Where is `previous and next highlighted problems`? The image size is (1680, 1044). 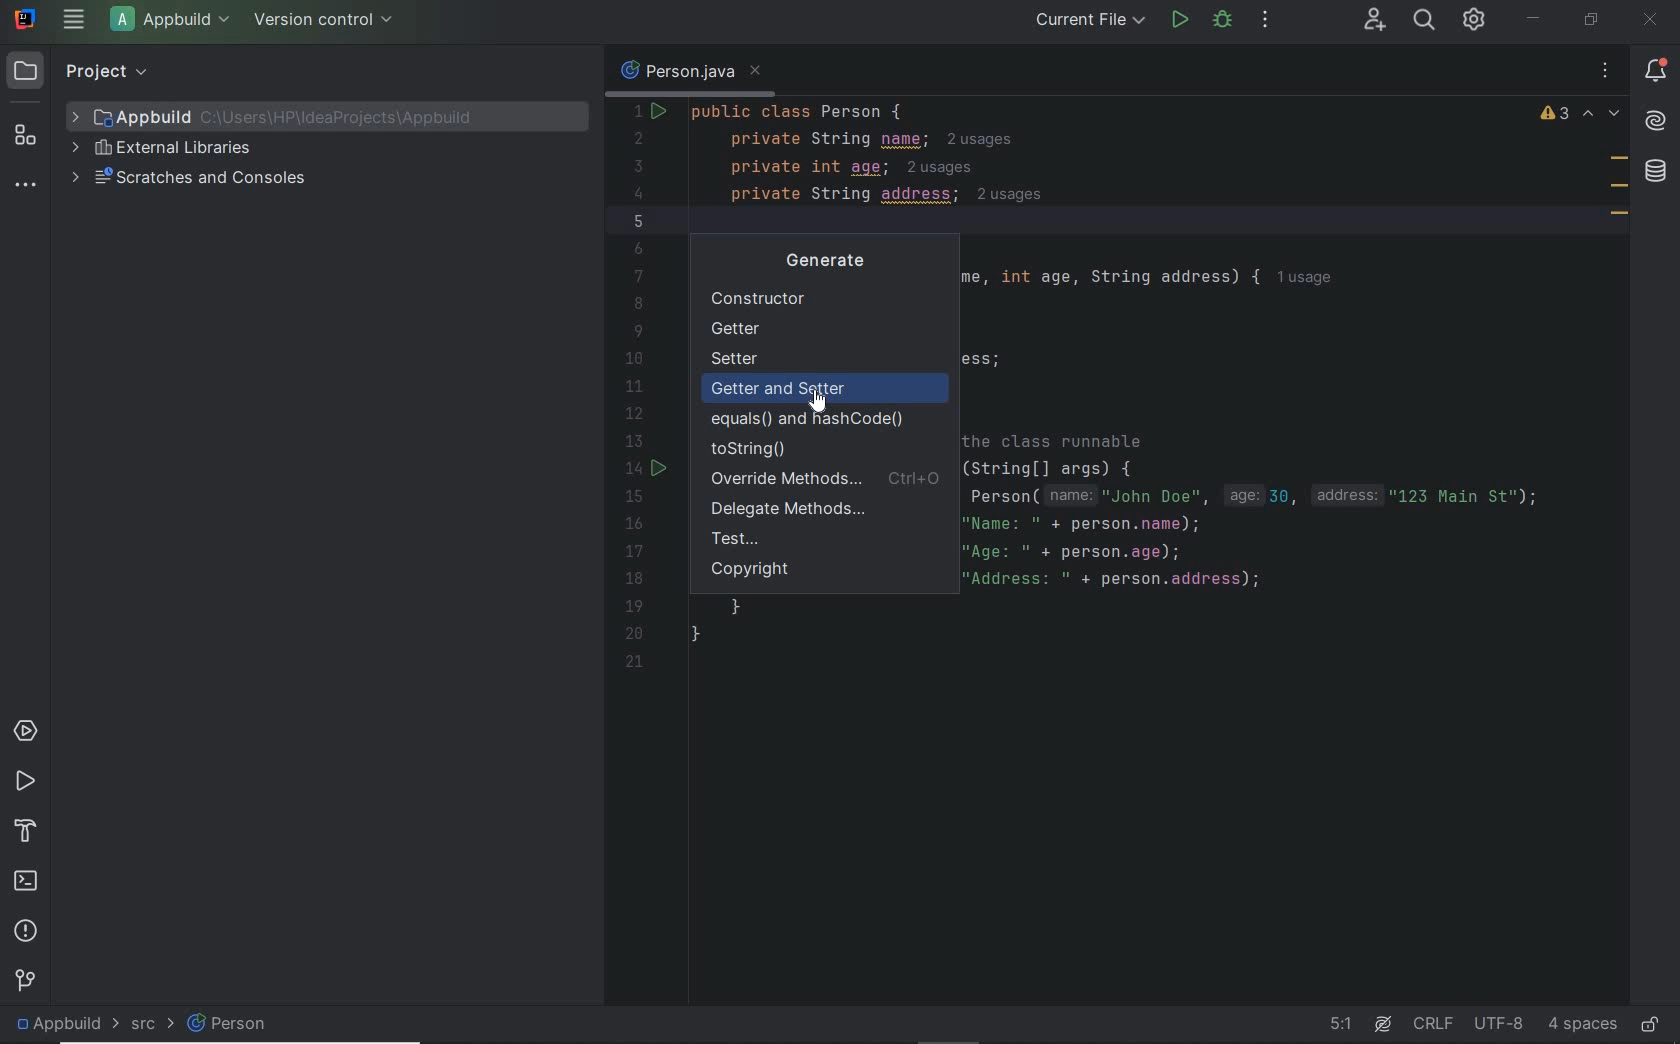
previous and next highlighted problems is located at coordinates (1602, 115).